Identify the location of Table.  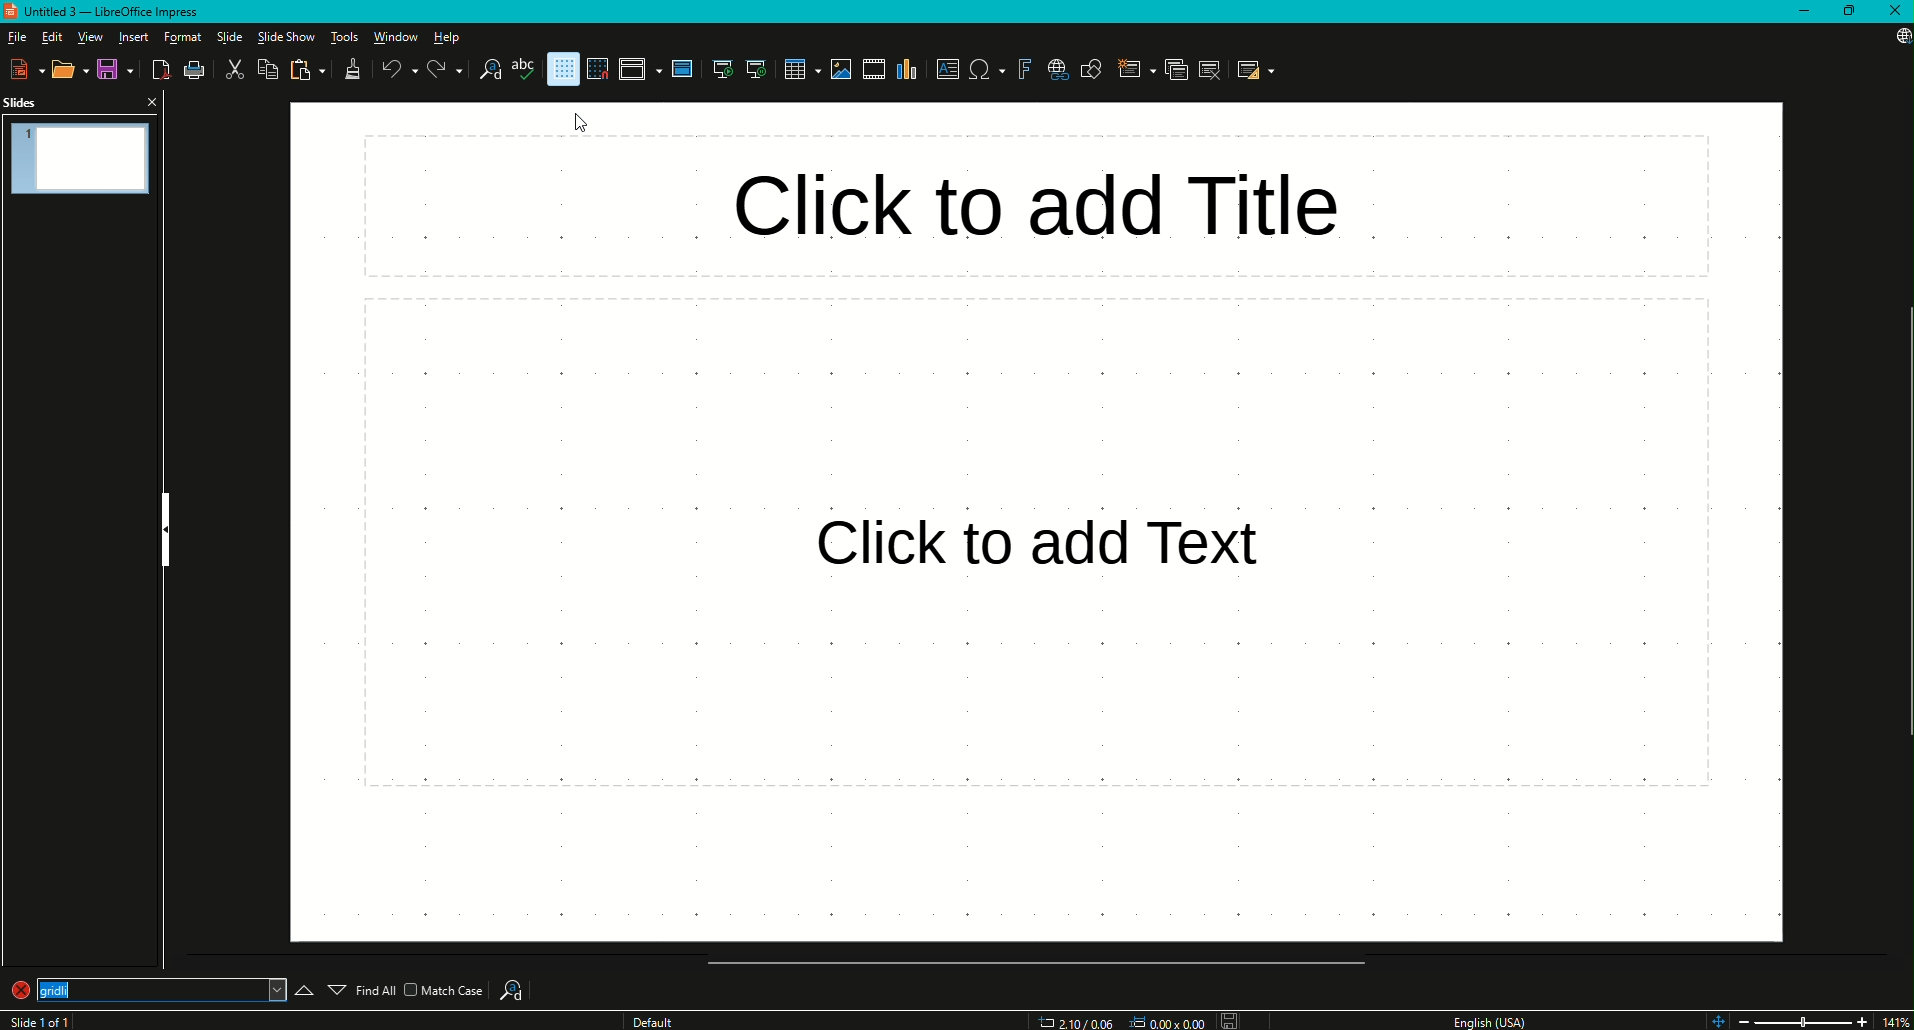
(794, 69).